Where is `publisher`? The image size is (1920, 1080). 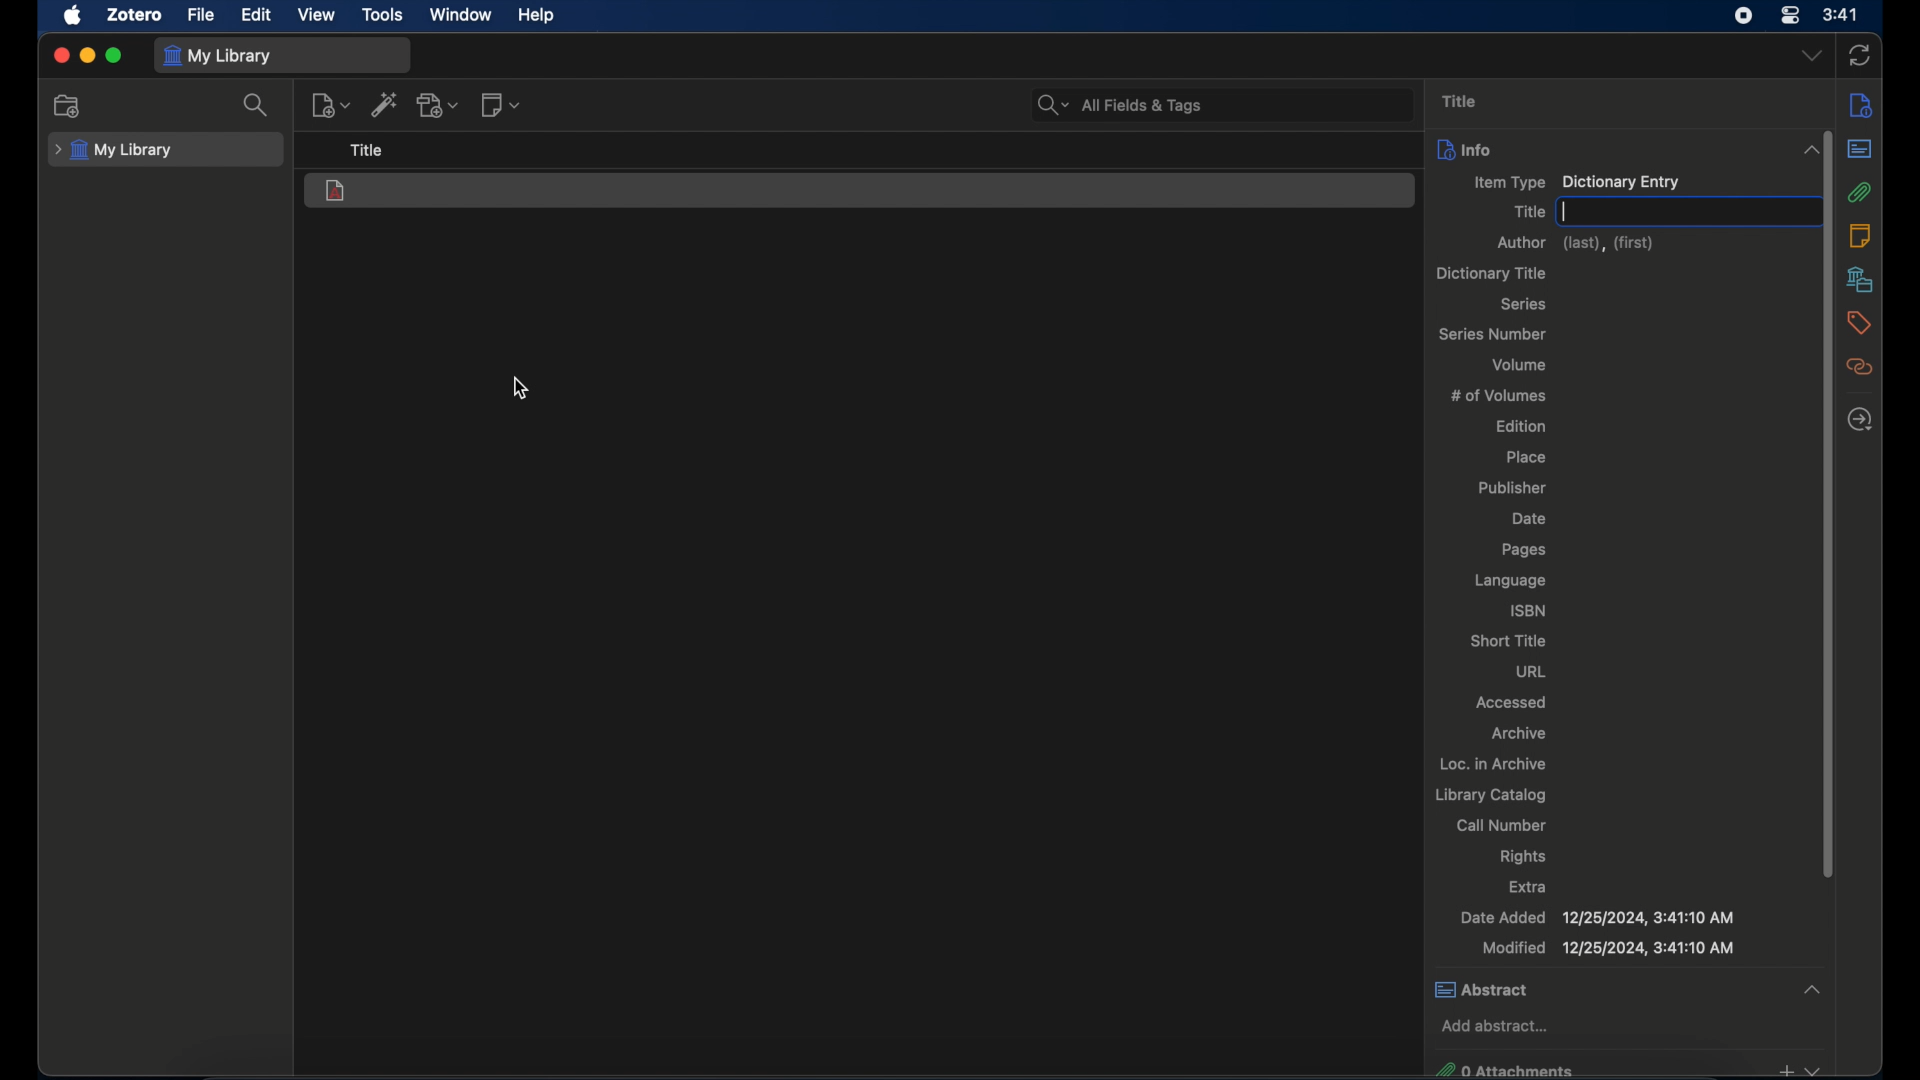
publisher is located at coordinates (1512, 489).